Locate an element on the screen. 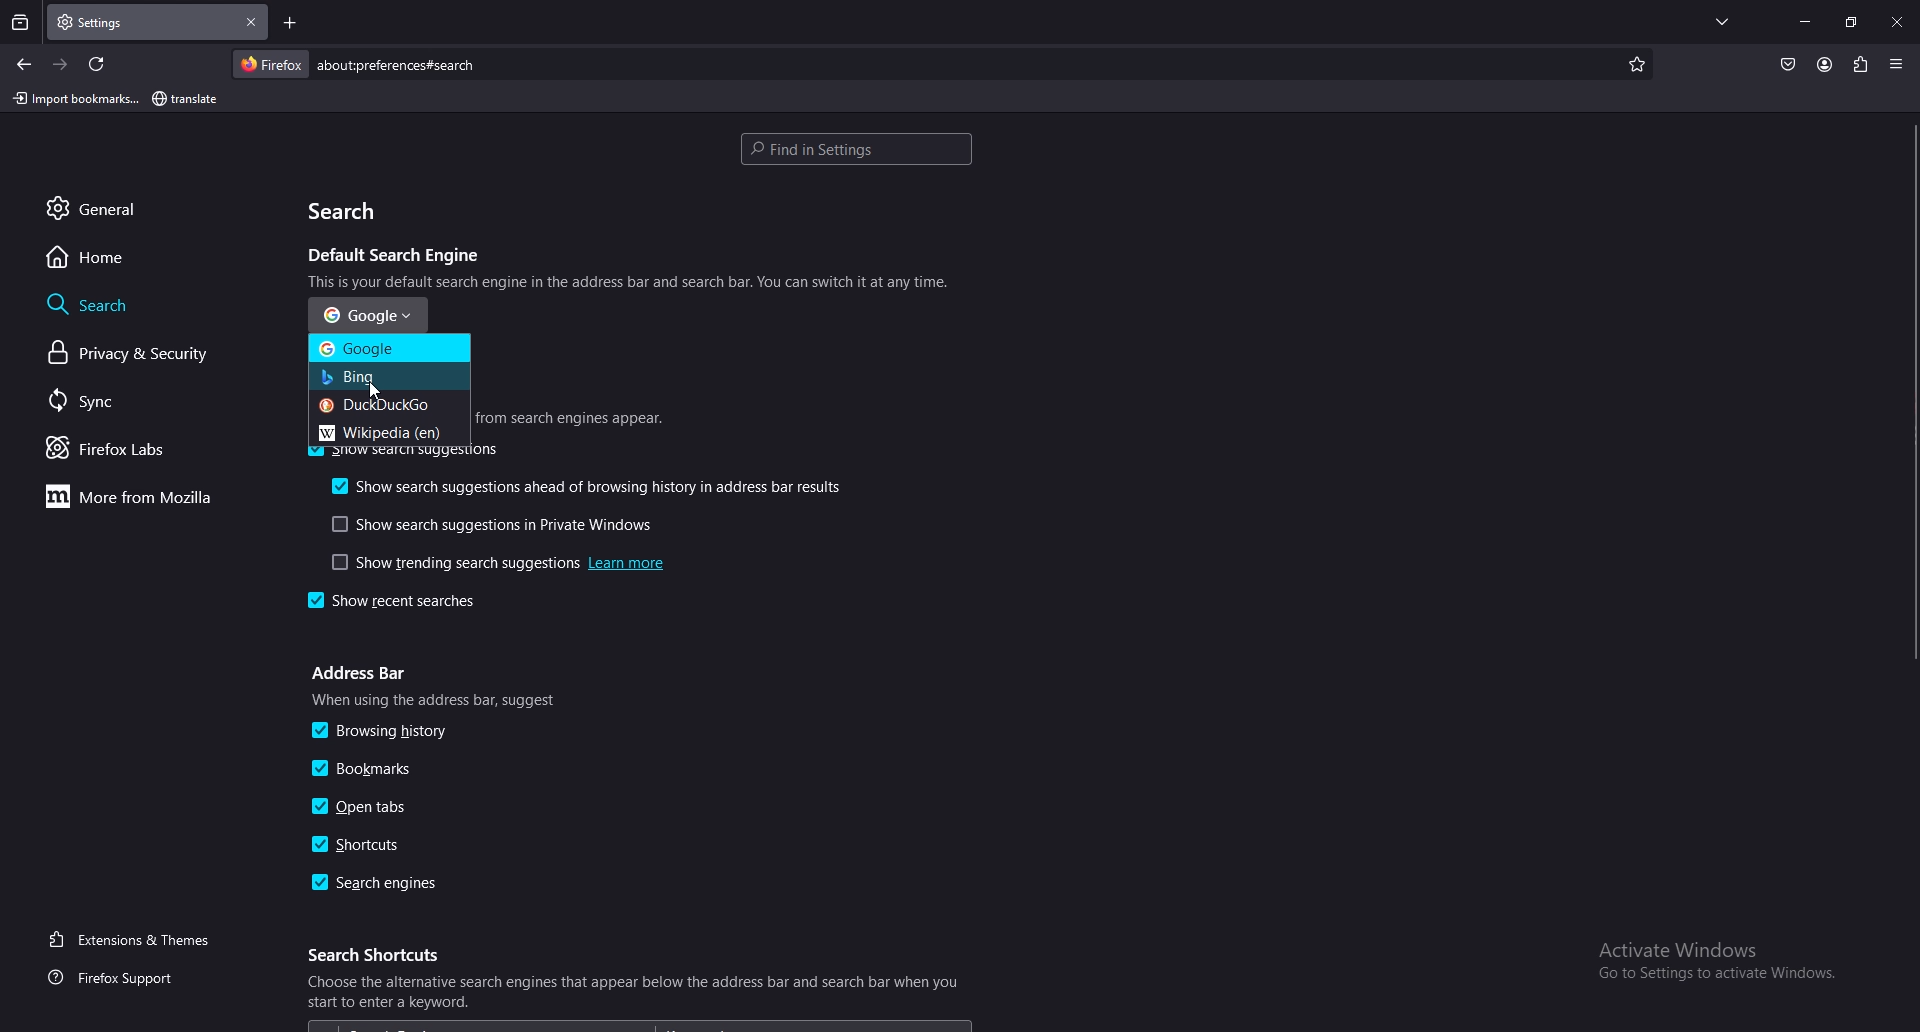  extensions is located at coordinates (1861, 65).